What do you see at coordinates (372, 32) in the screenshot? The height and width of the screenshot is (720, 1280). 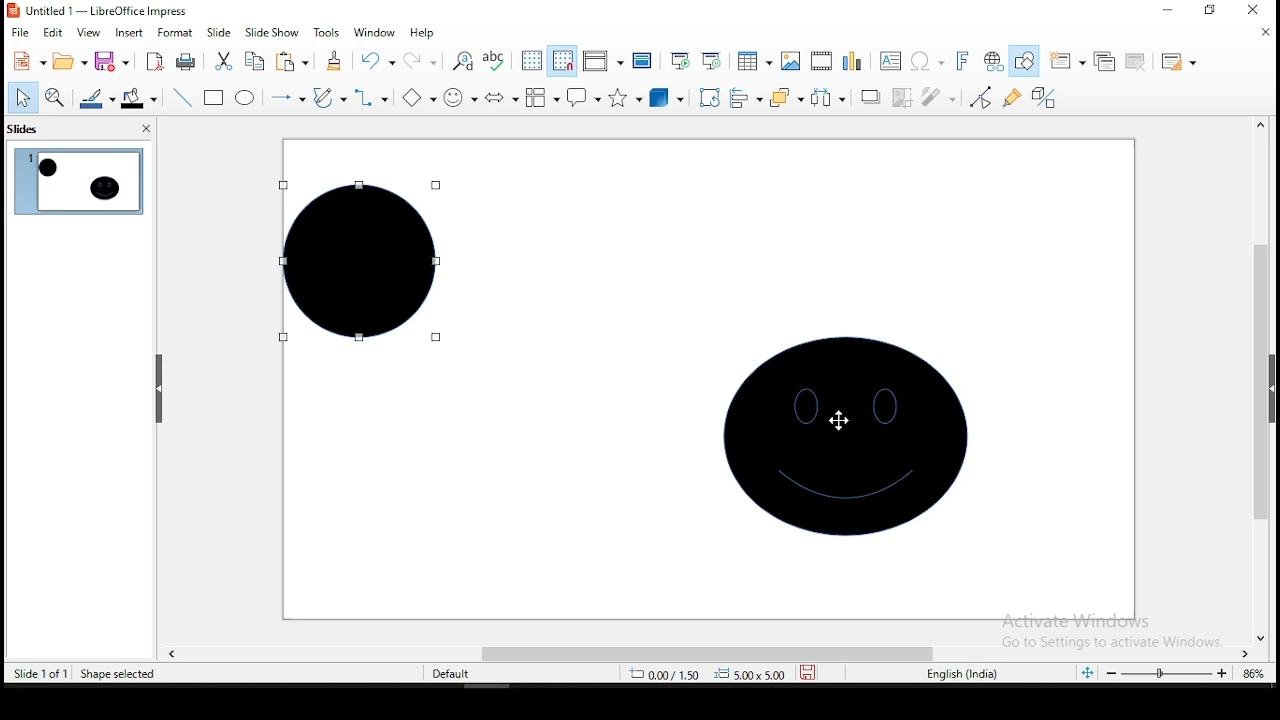 I see `window` at bounding box center [372, 32].